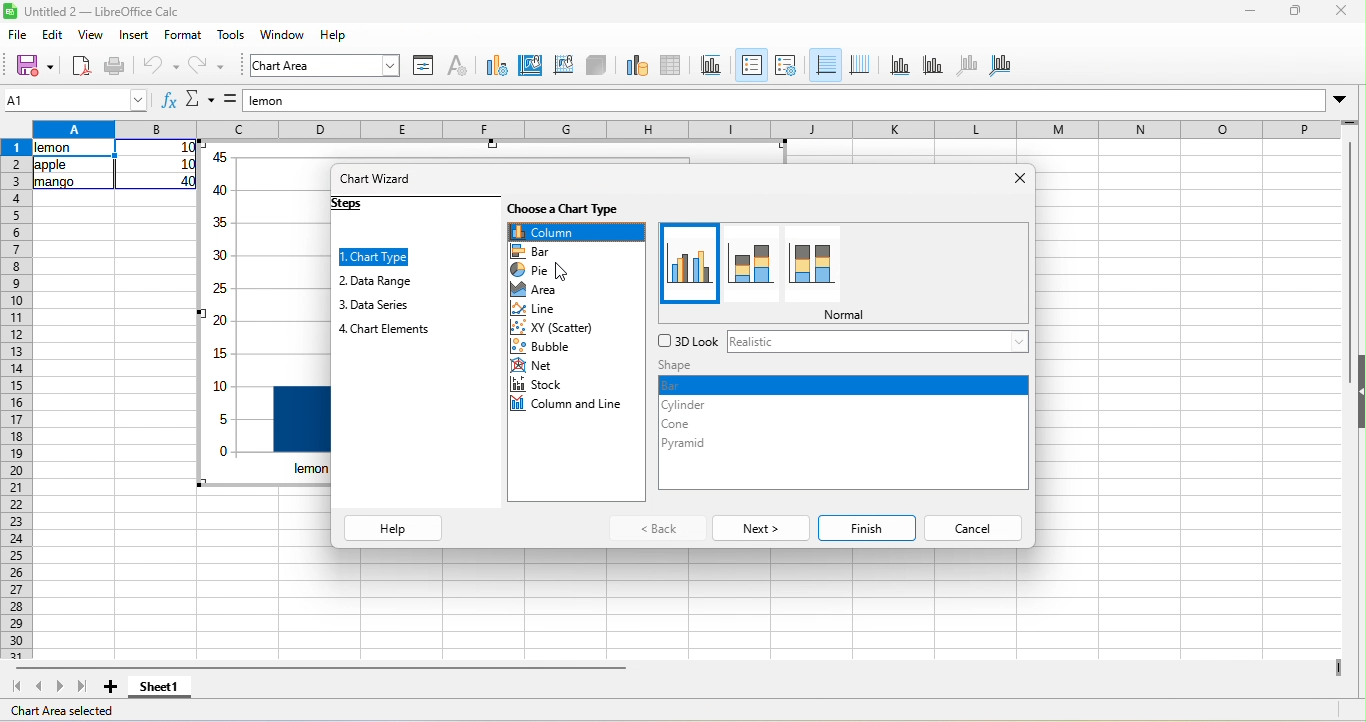 The image size is (1366, 722). Describe the element at coordinates (186, 165) in the screenshot. I see `10` at that location.